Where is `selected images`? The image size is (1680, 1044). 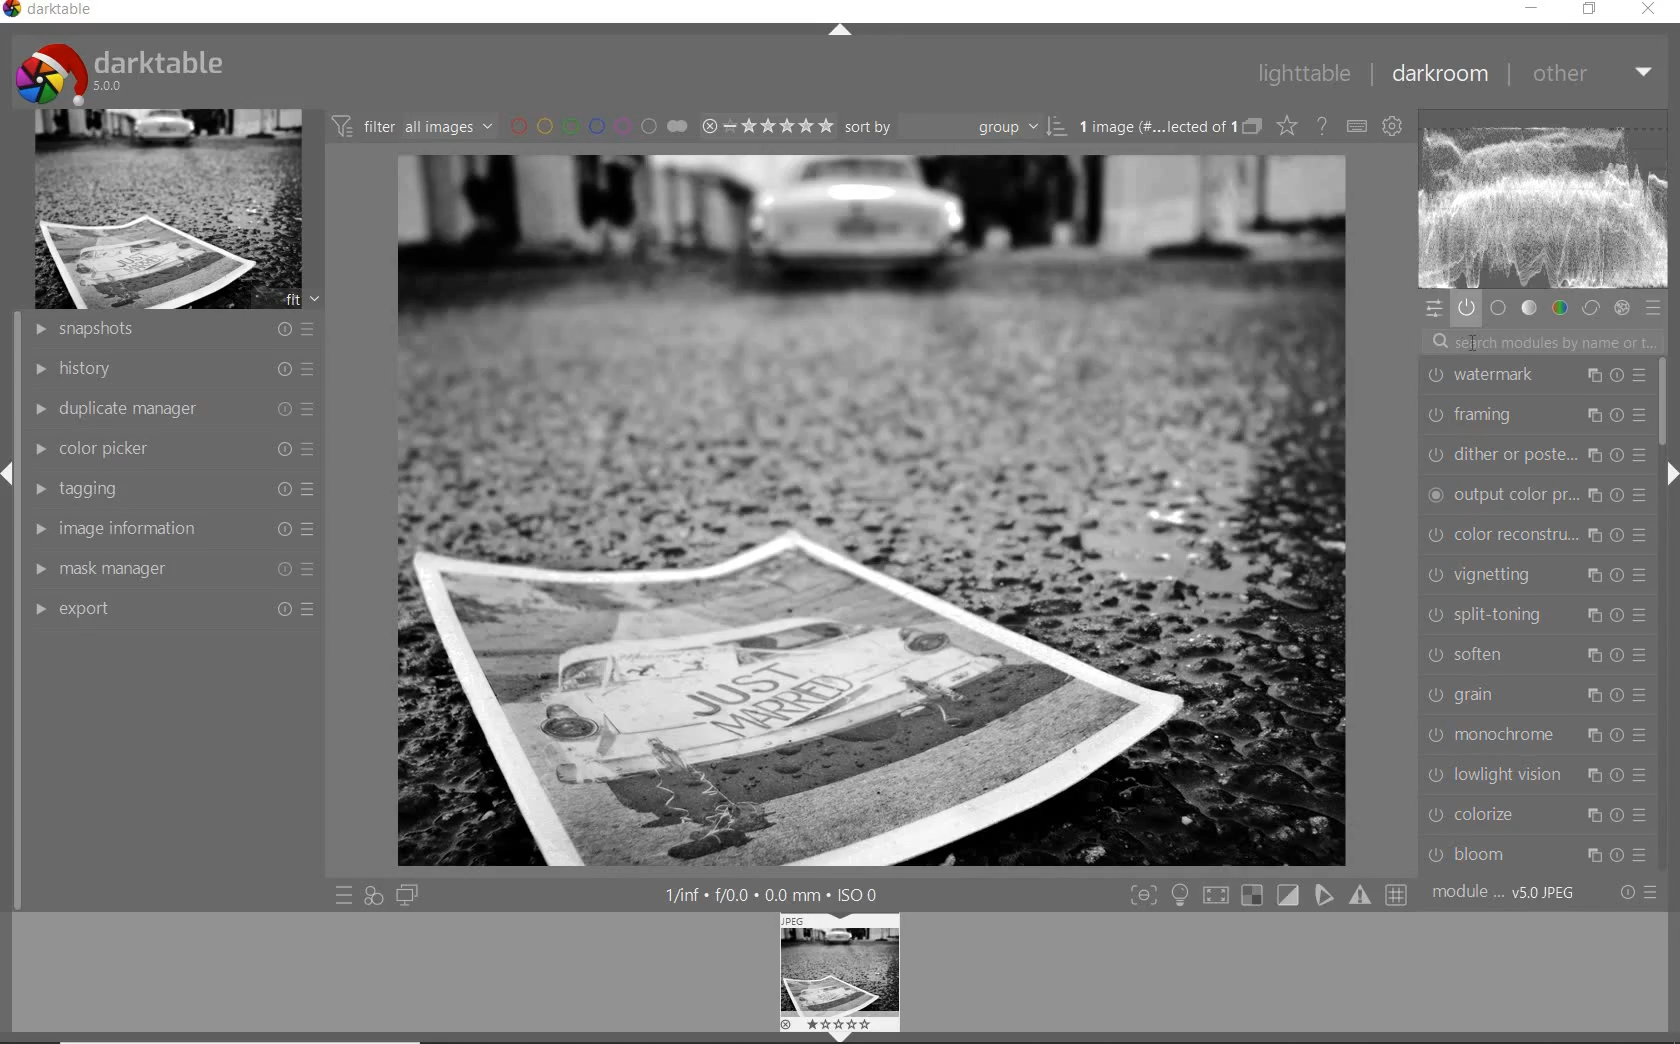 selected images is located at coordinates (1157, 127).